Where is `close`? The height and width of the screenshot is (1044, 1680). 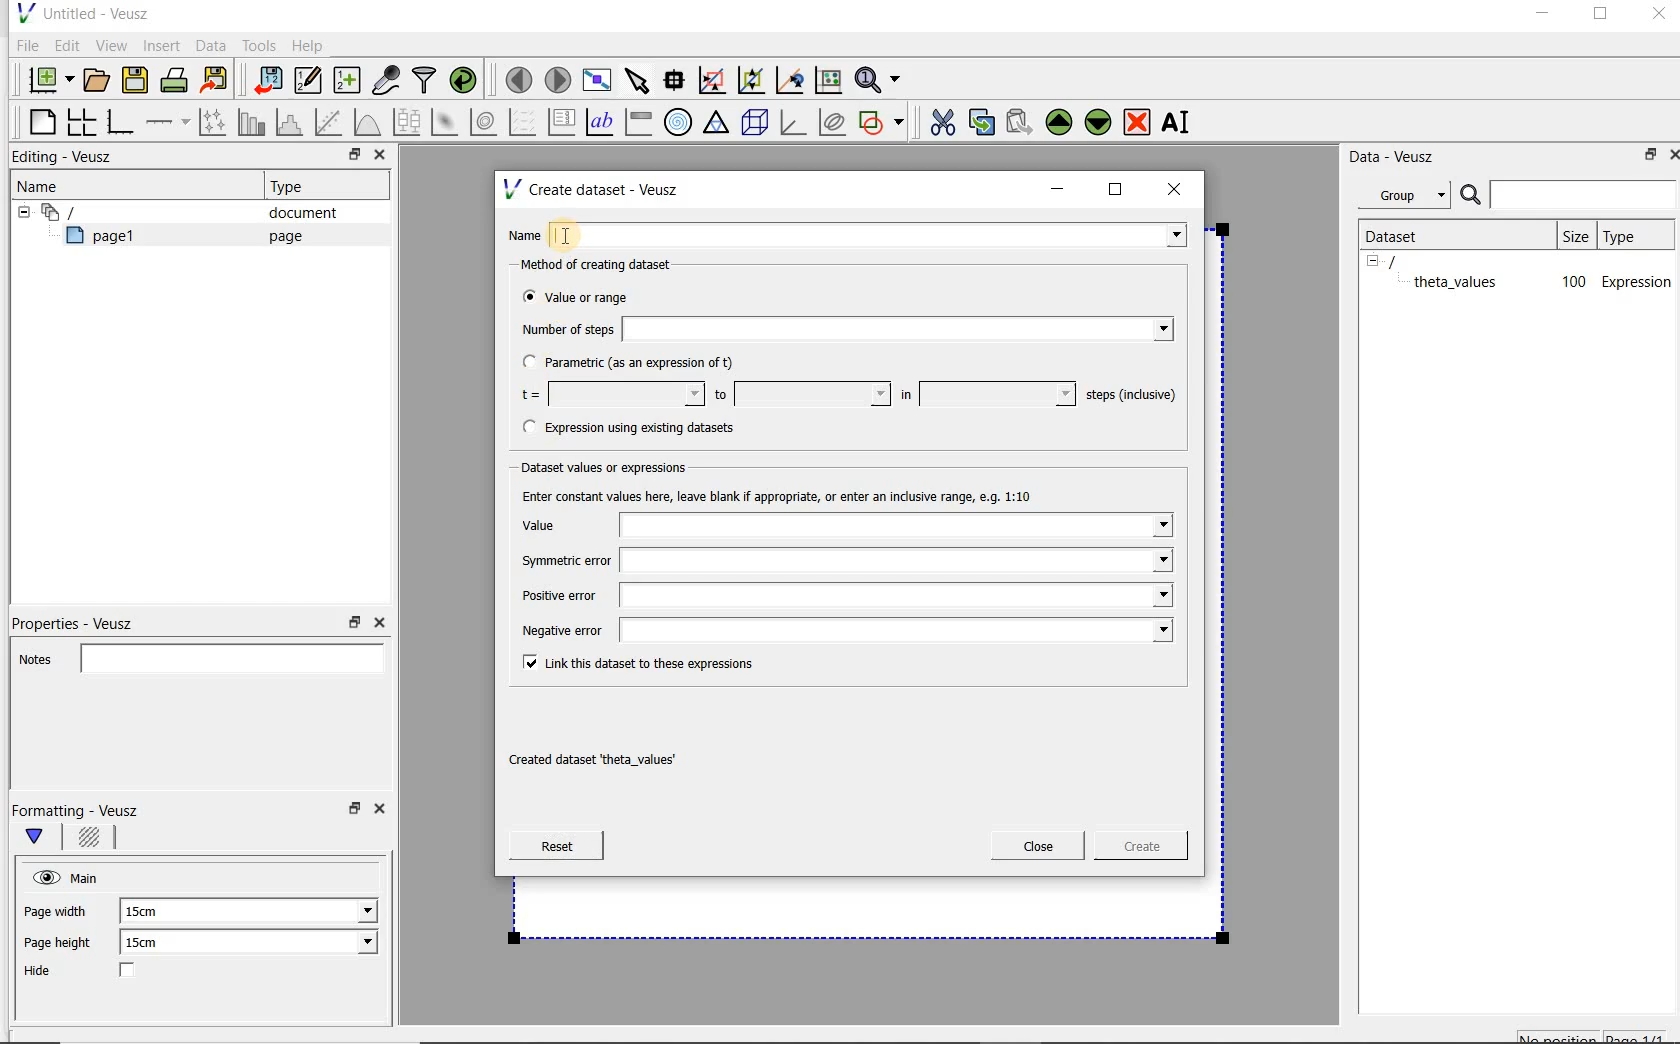
close is located at coordinates (1181, 188).